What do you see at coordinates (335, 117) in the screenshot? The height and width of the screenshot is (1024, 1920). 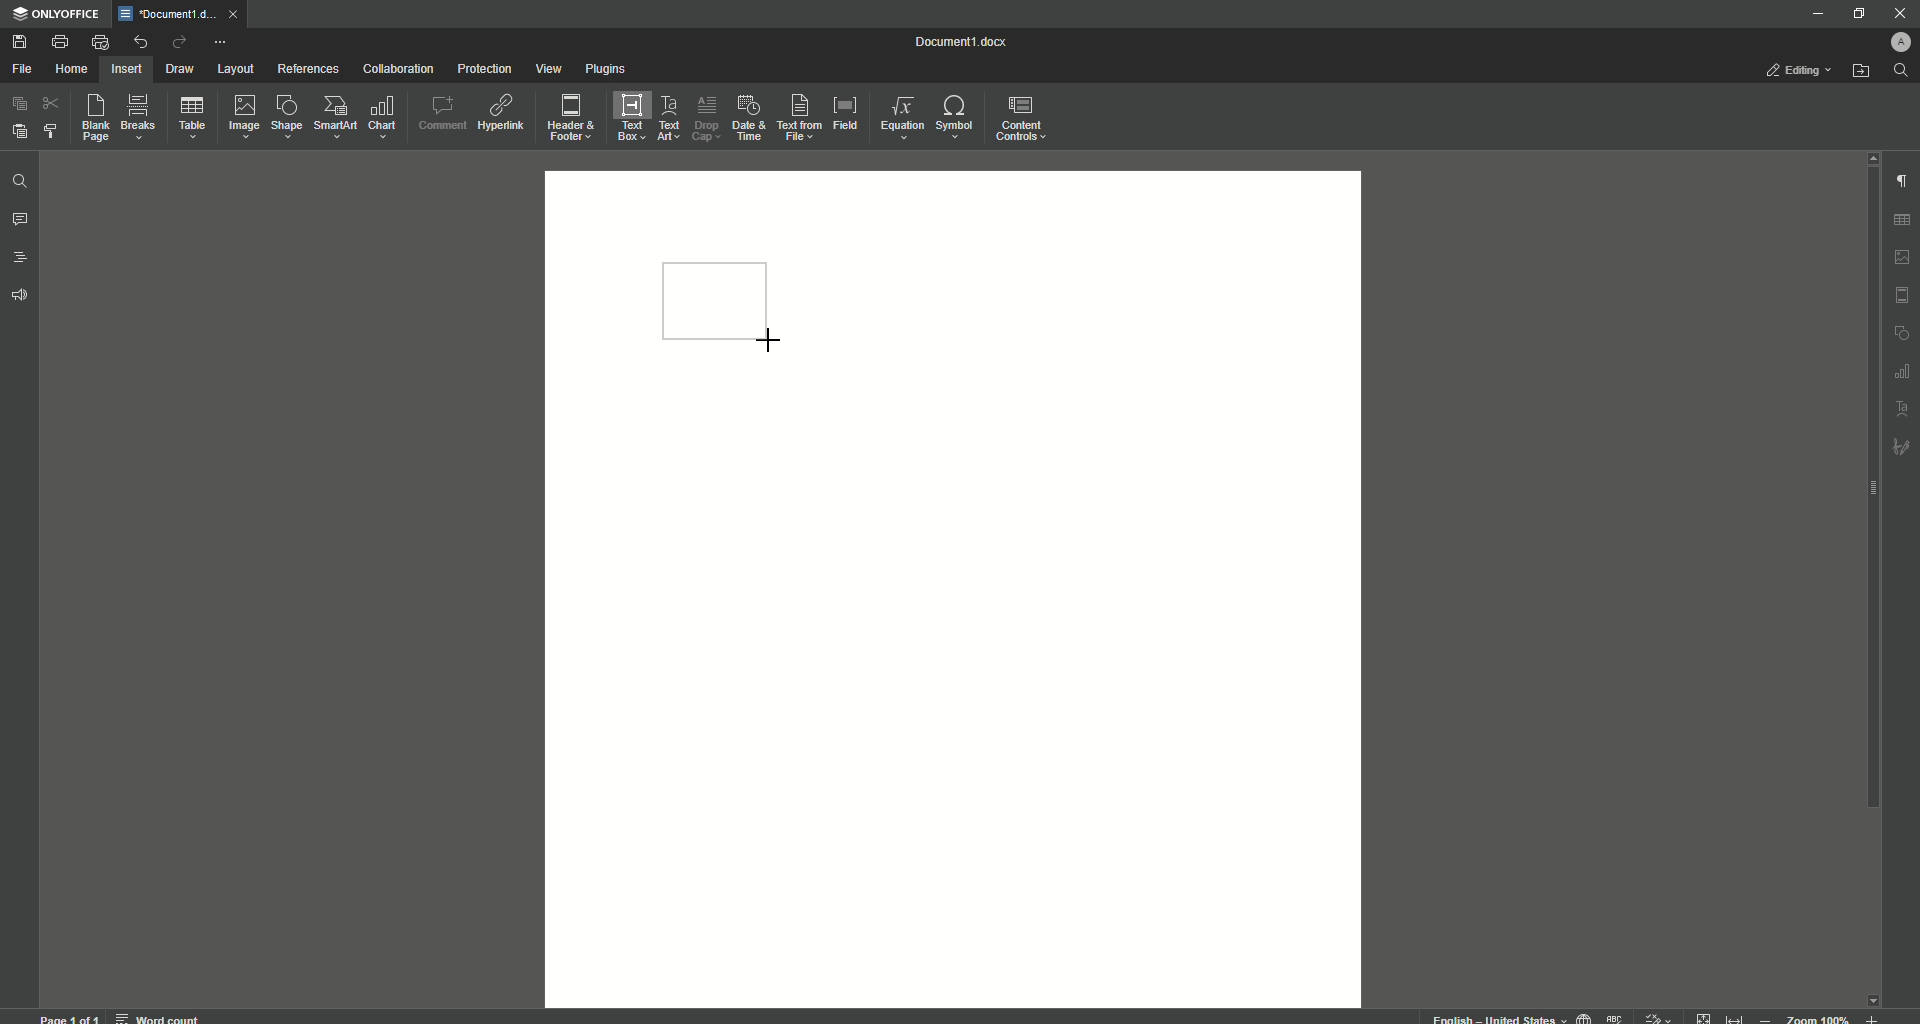 I see `SmartArt` at bounding box center [335, 117].